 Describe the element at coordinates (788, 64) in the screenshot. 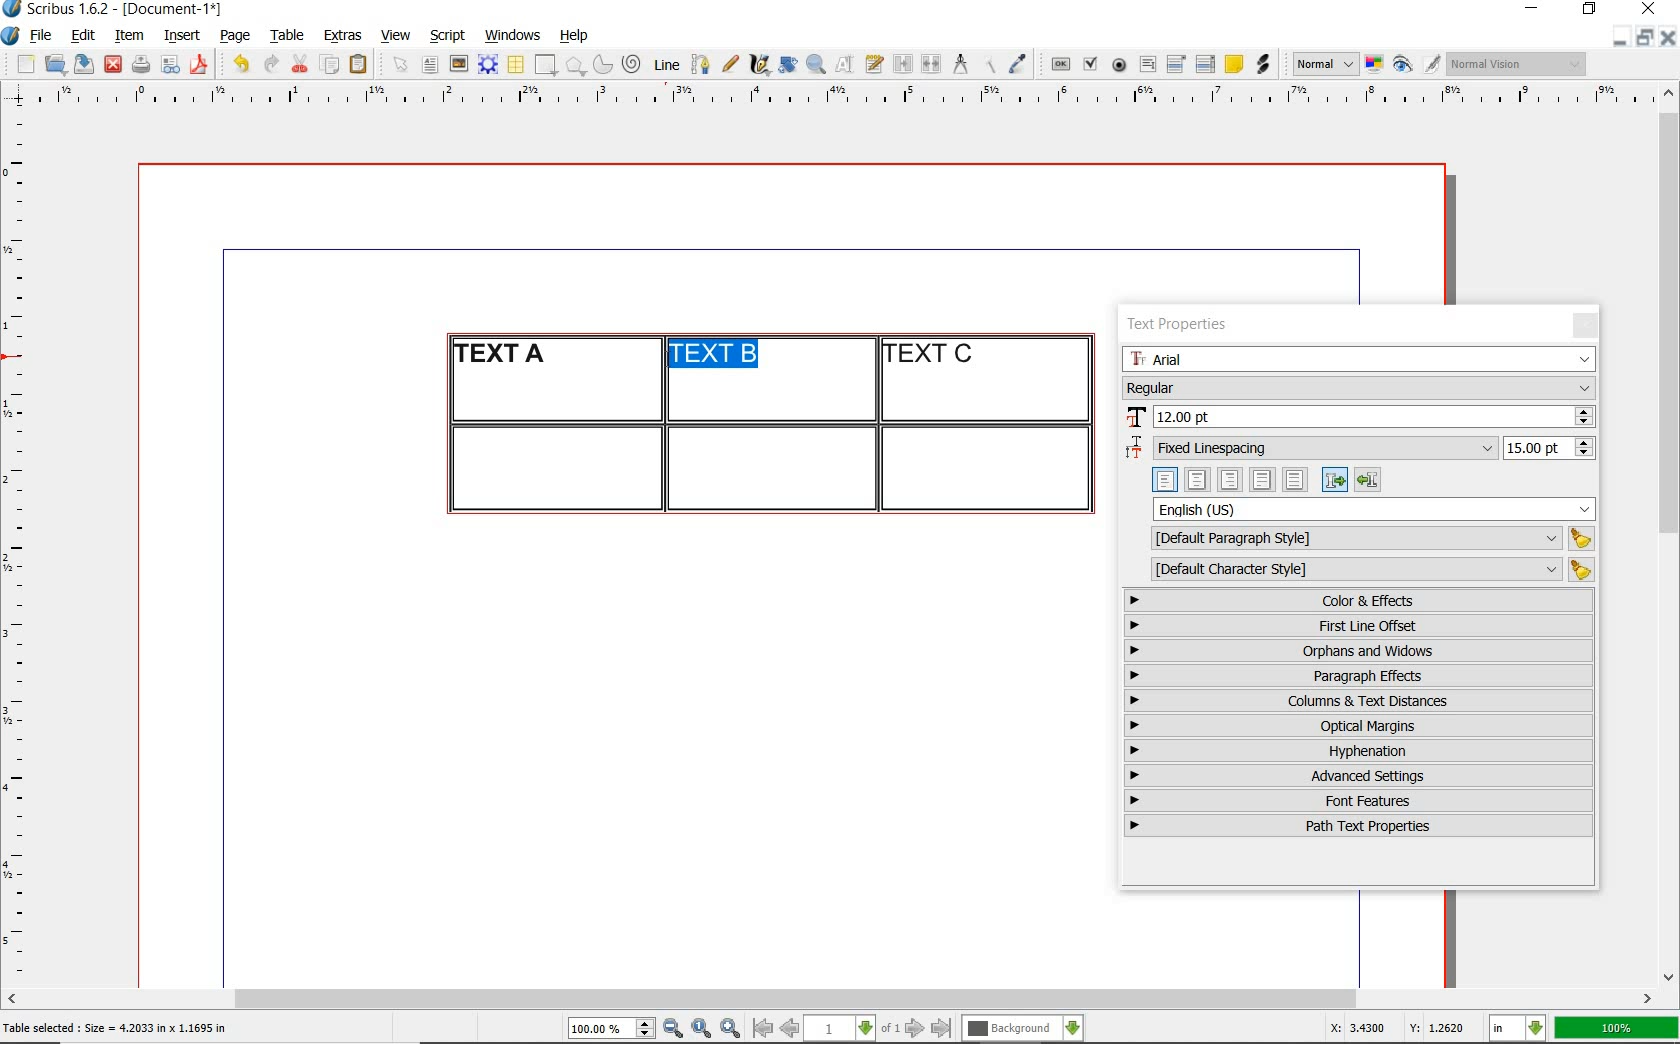

I see `rotate item` at that location.